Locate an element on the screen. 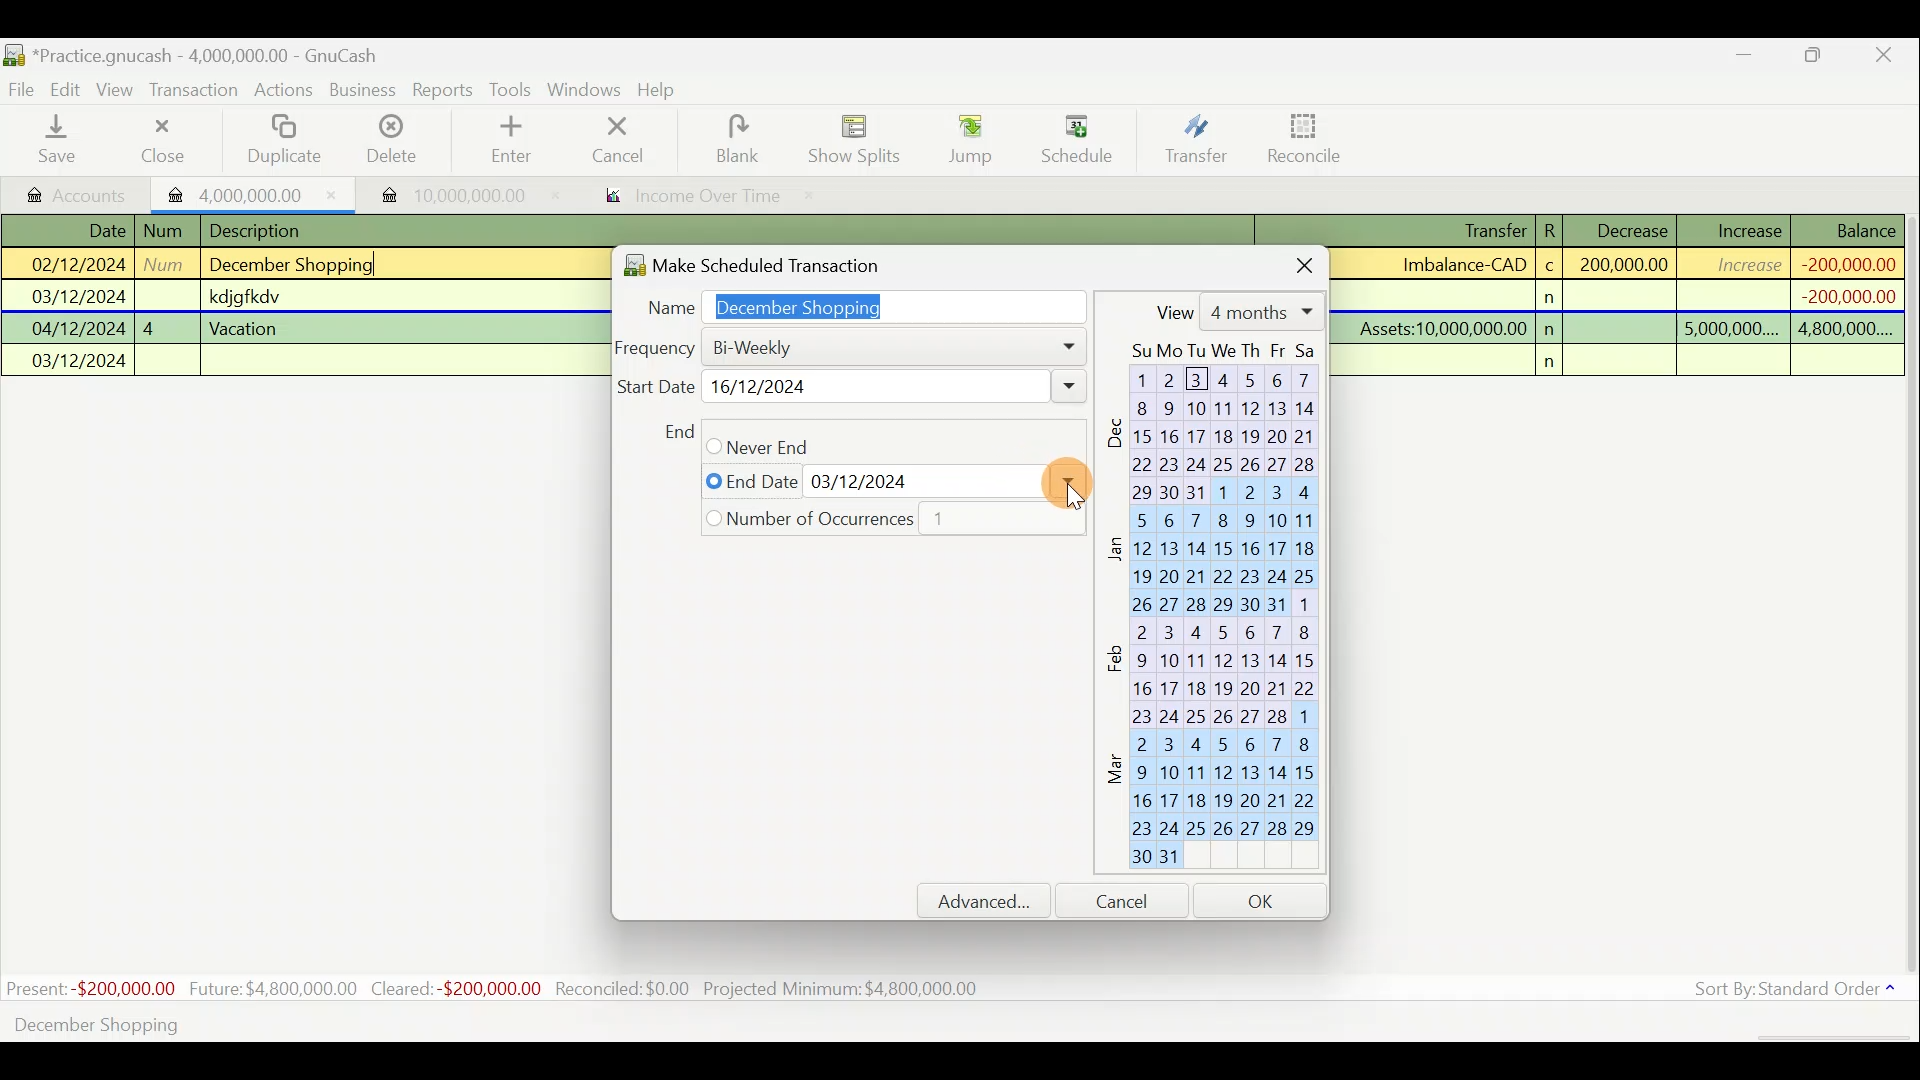 This screenshot has width=1920, height=1080. Advanced is located at coordinates (993, 901).